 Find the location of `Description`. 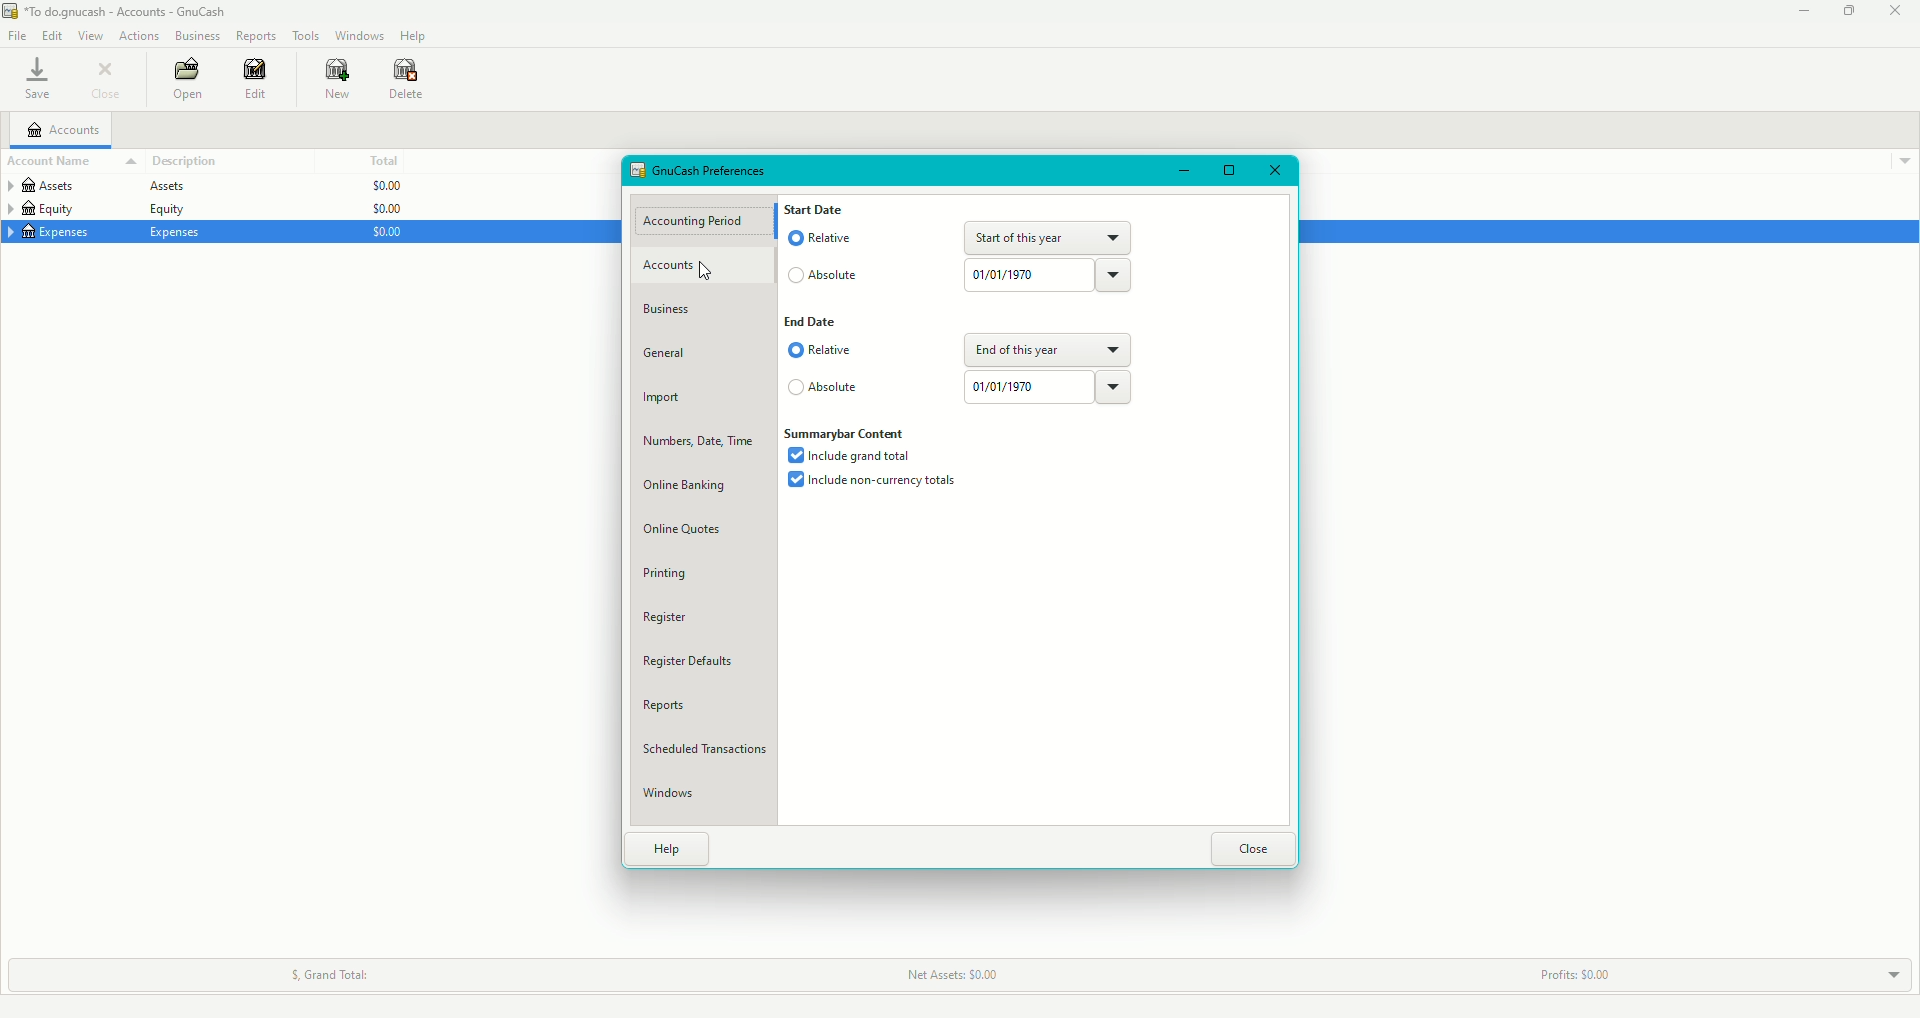

Description is located at coordinates (186, 161).